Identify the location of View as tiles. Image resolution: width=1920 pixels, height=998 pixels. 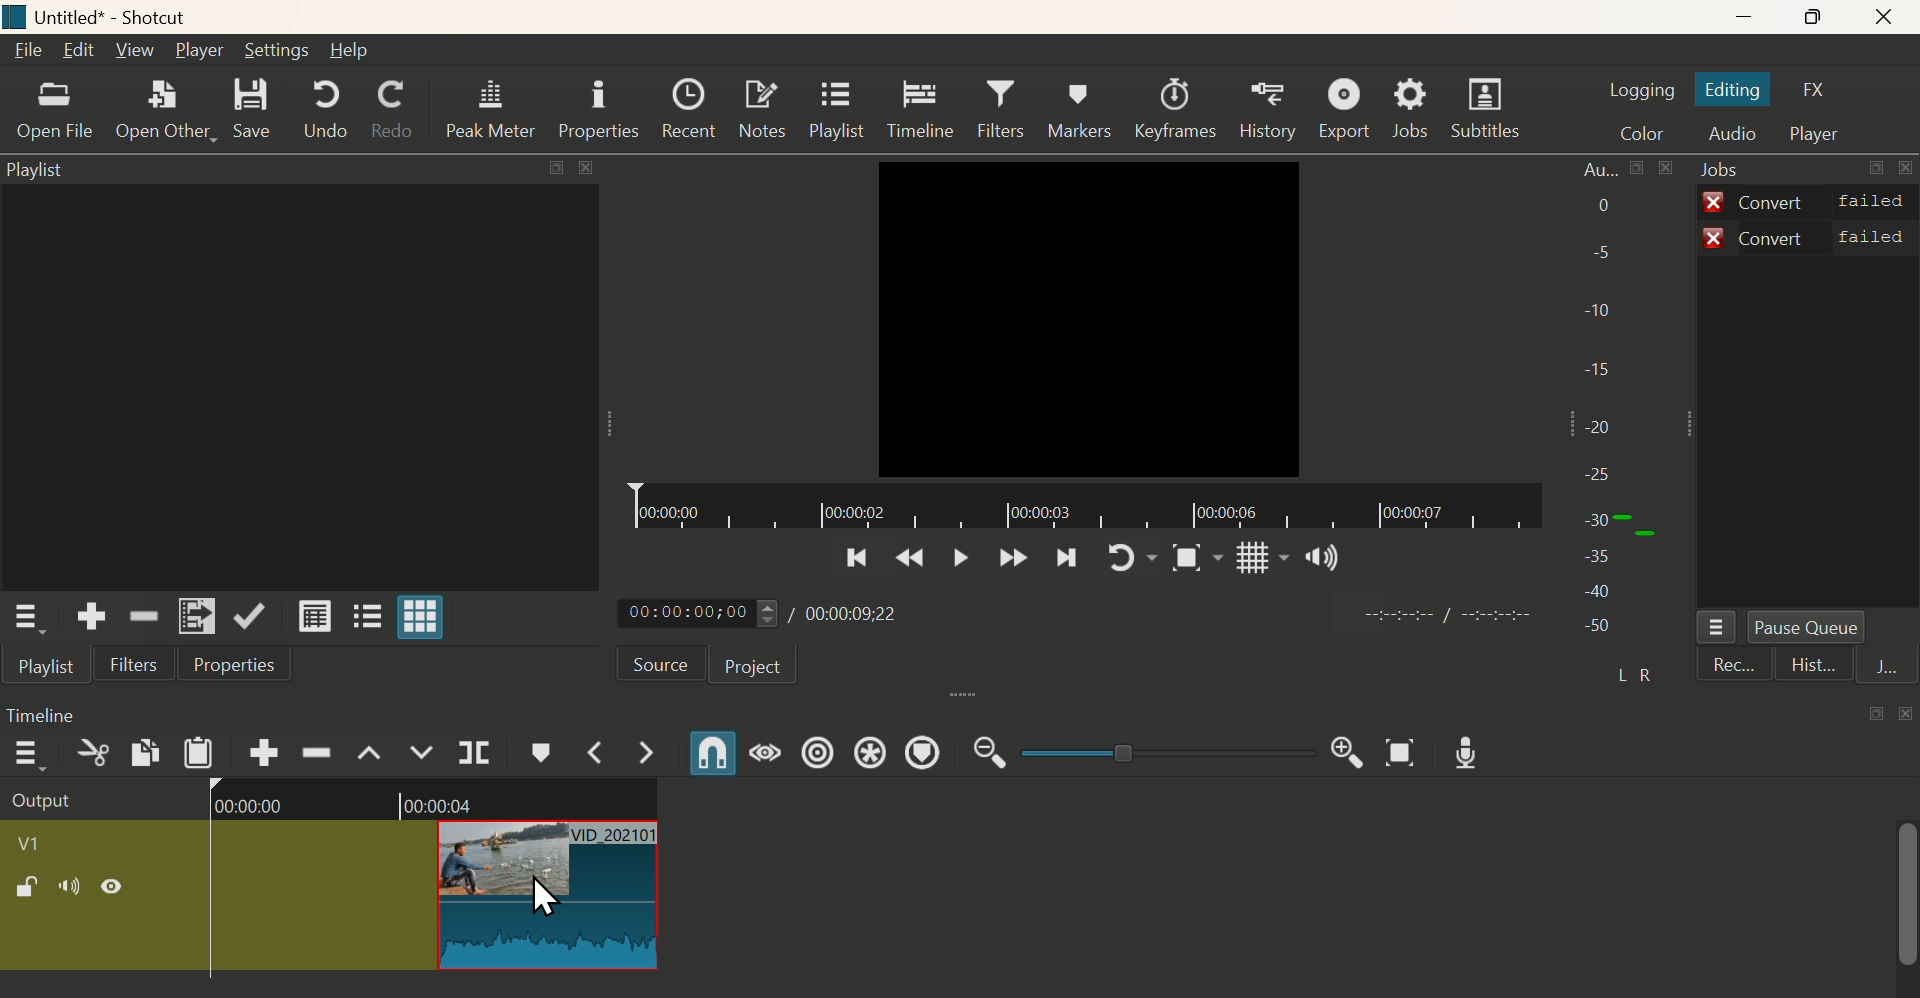
(369, 614).